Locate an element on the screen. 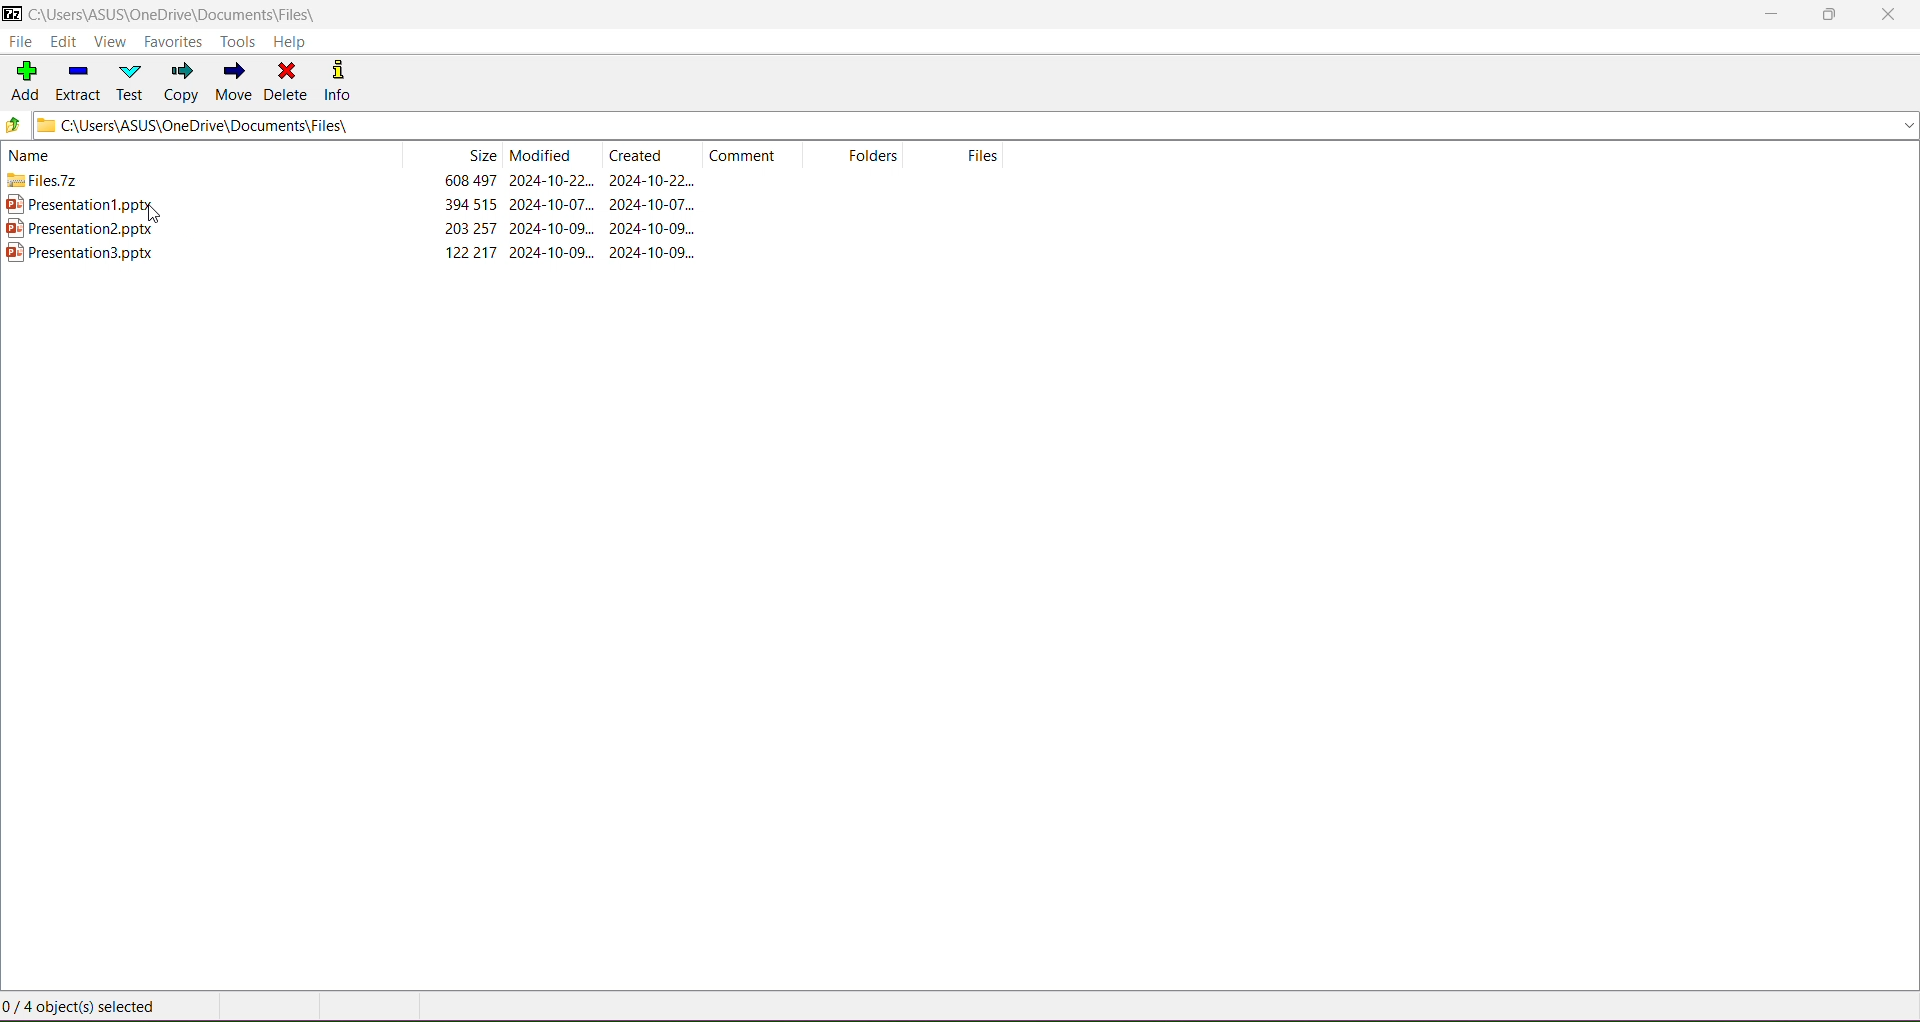 The image size is (1920, 1022). presentation2.pptx is located at coordinates (80, 228).